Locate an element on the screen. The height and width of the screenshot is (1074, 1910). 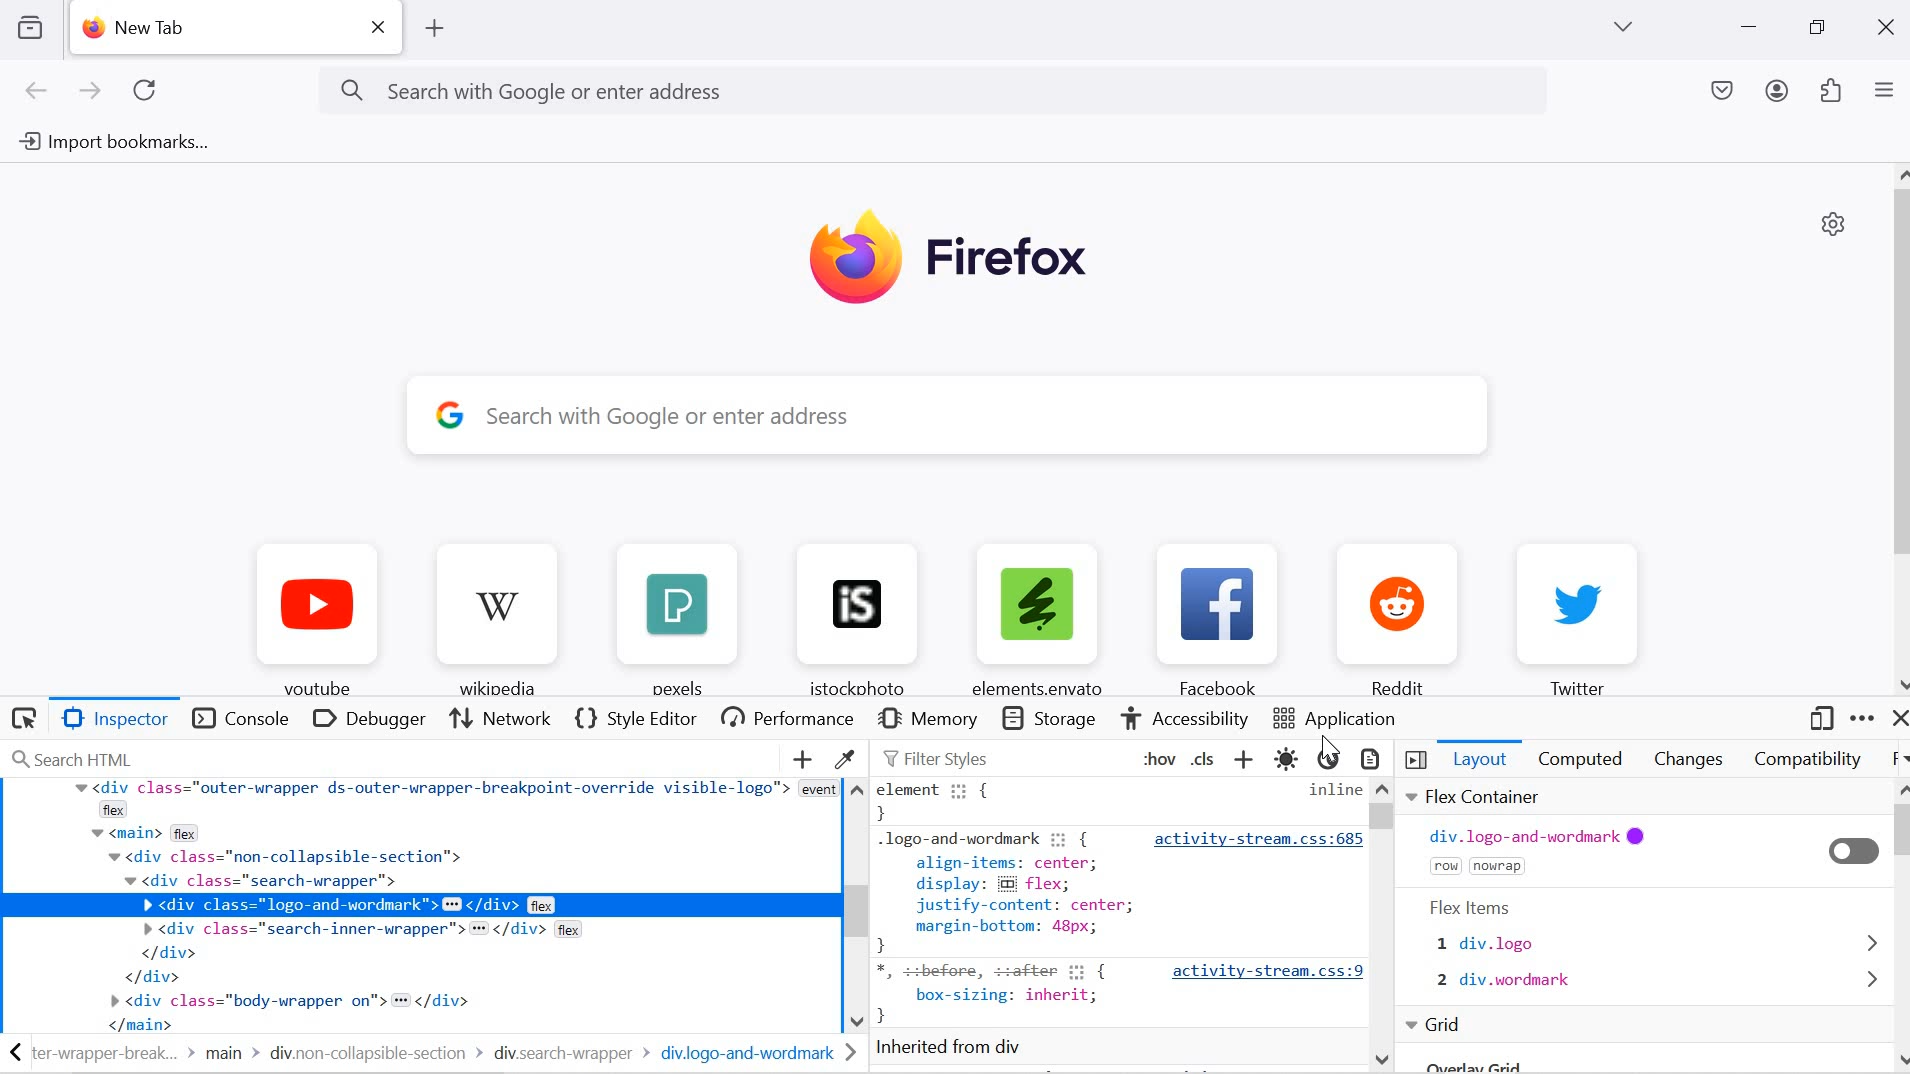
2 div.wordmark is located at coordinates (1656, 981).